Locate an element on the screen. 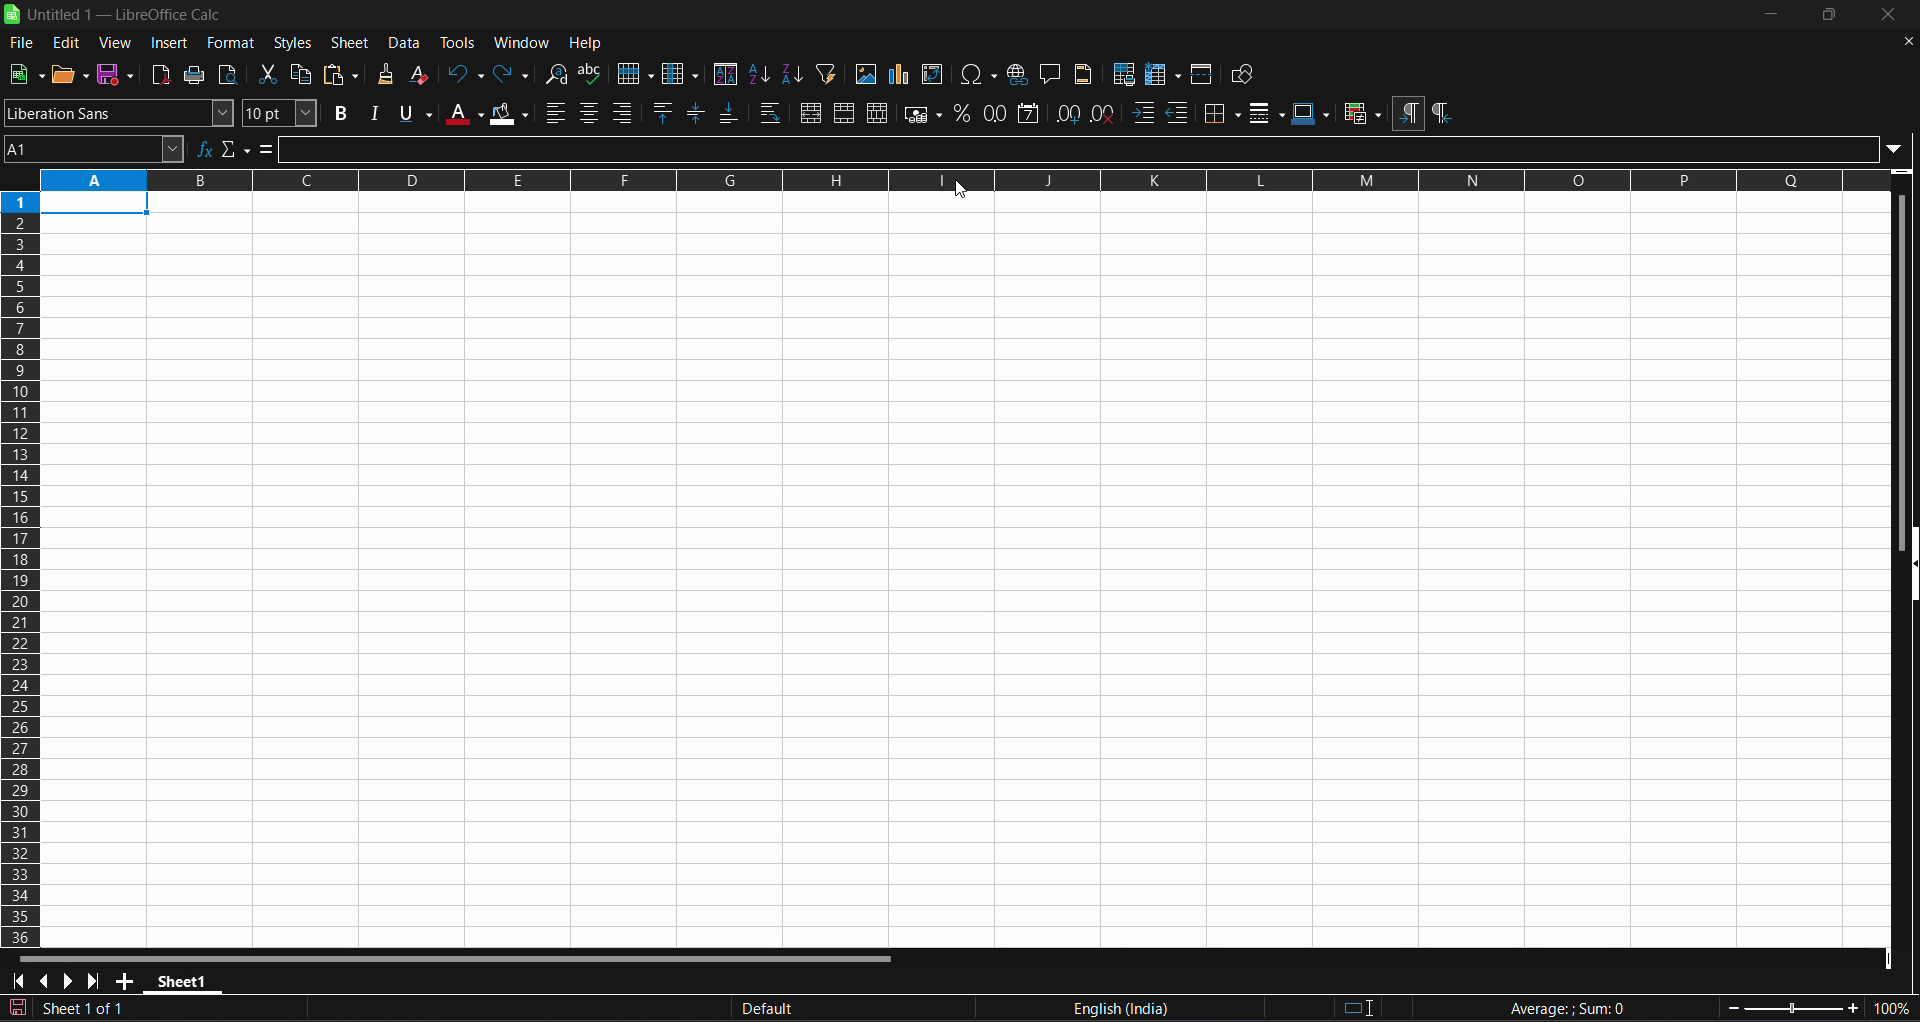 The height and width of the screenshot is (1022, 1920). vertical scroll bar is located at coordinates (1897, 361).